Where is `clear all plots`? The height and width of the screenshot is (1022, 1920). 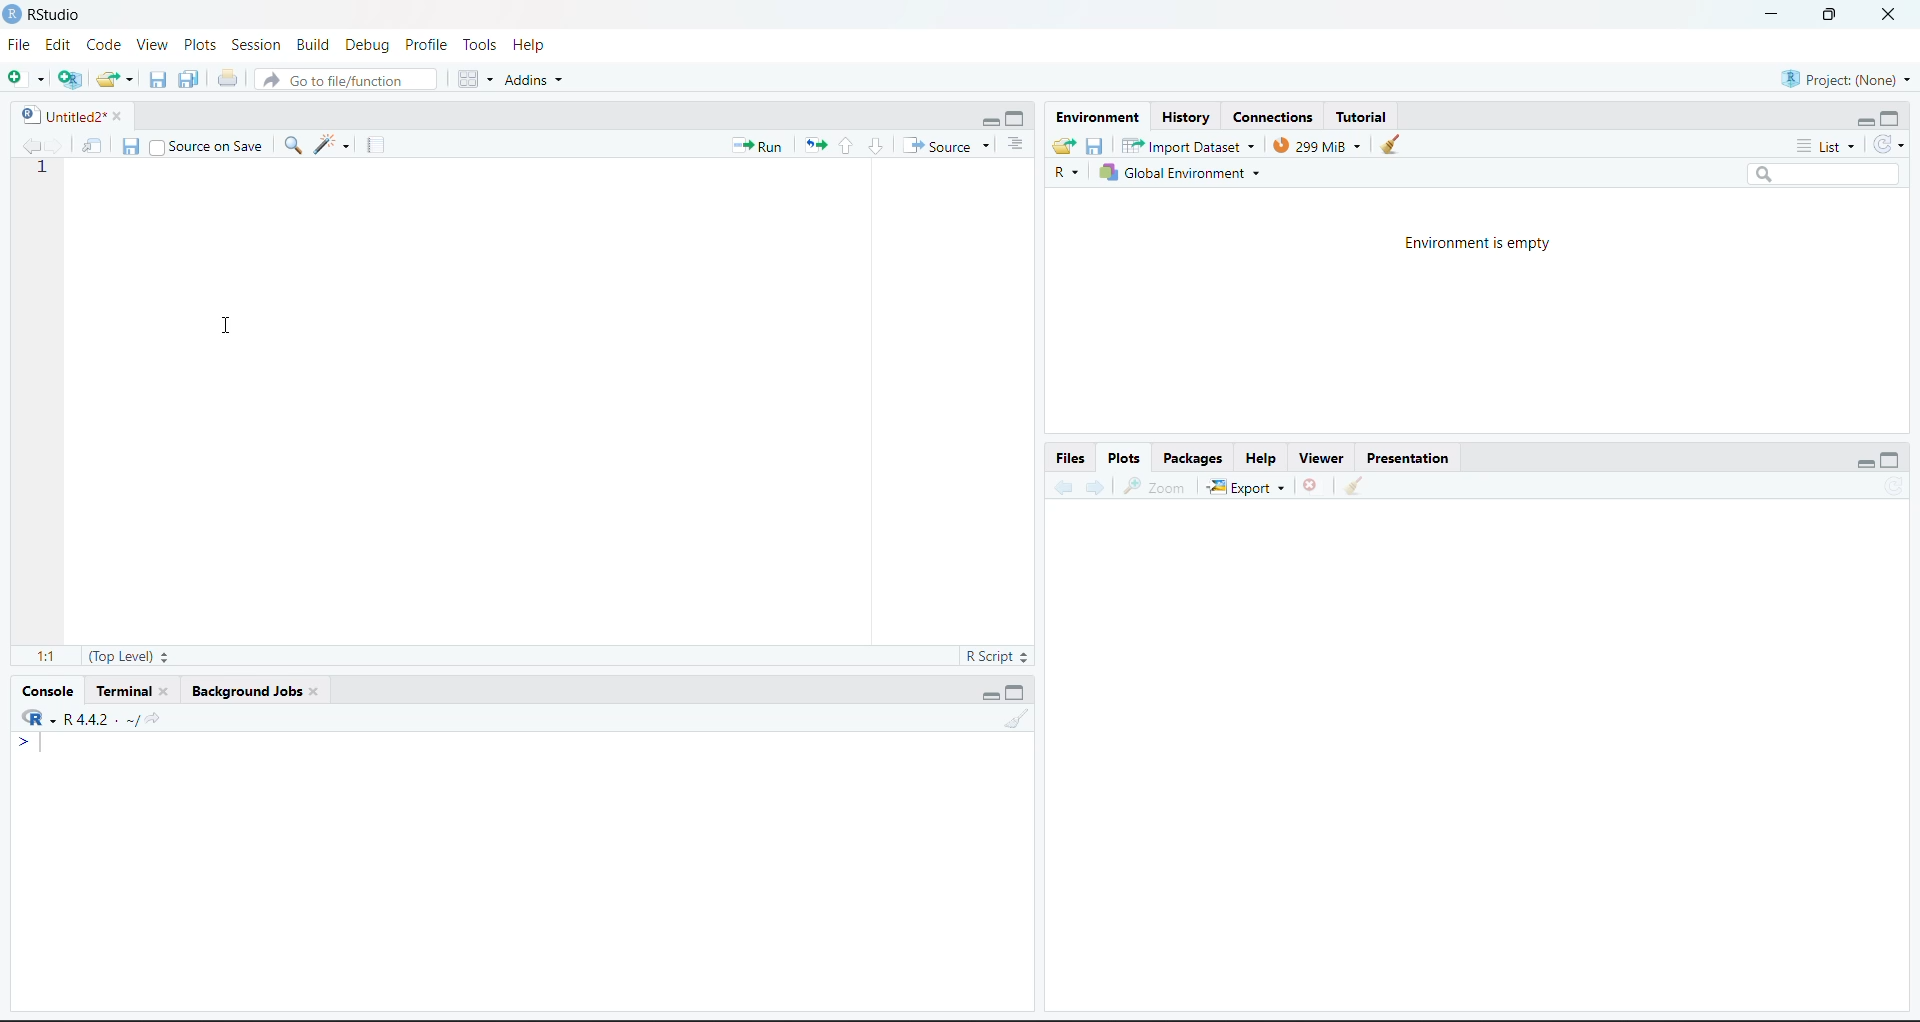 clear all plots is located at coordinates (1355, 487).